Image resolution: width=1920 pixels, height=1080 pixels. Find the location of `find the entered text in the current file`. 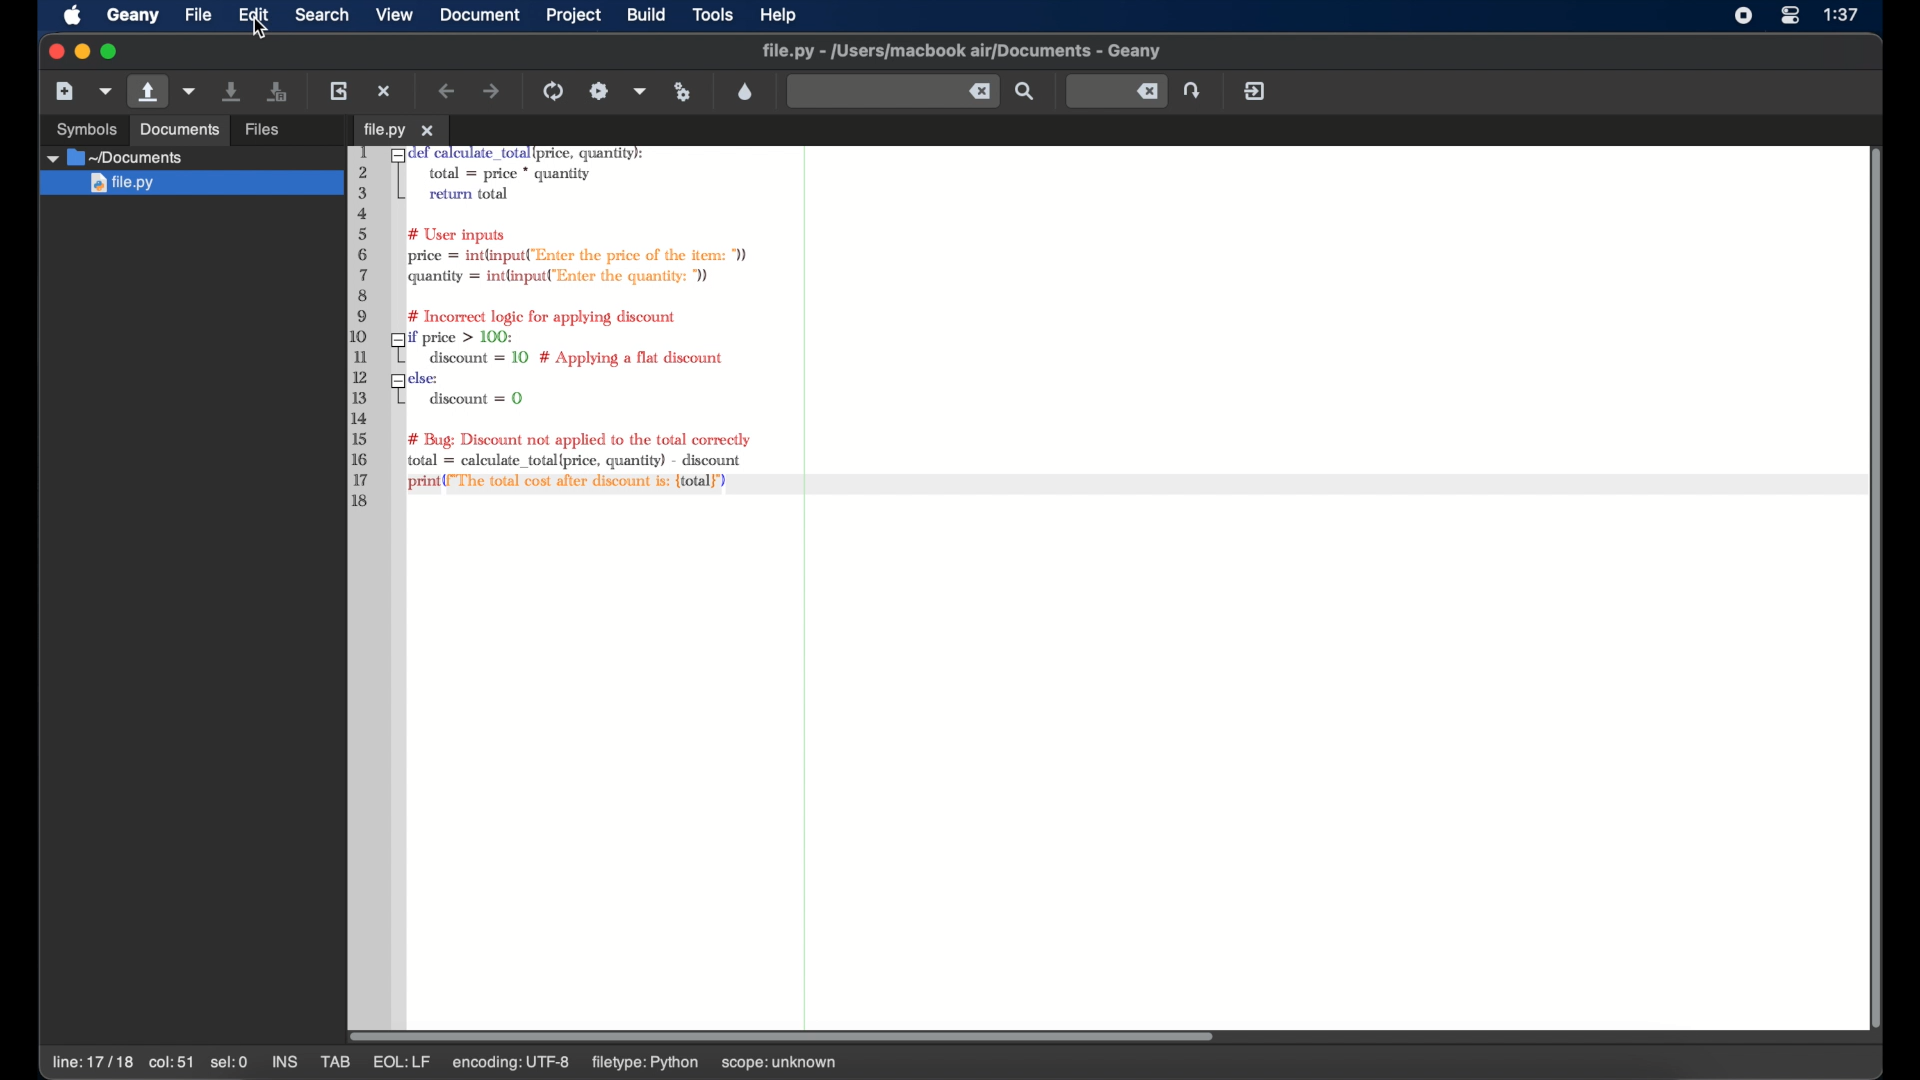

find the entered text in the current file is located at coordinates (1026, 92).